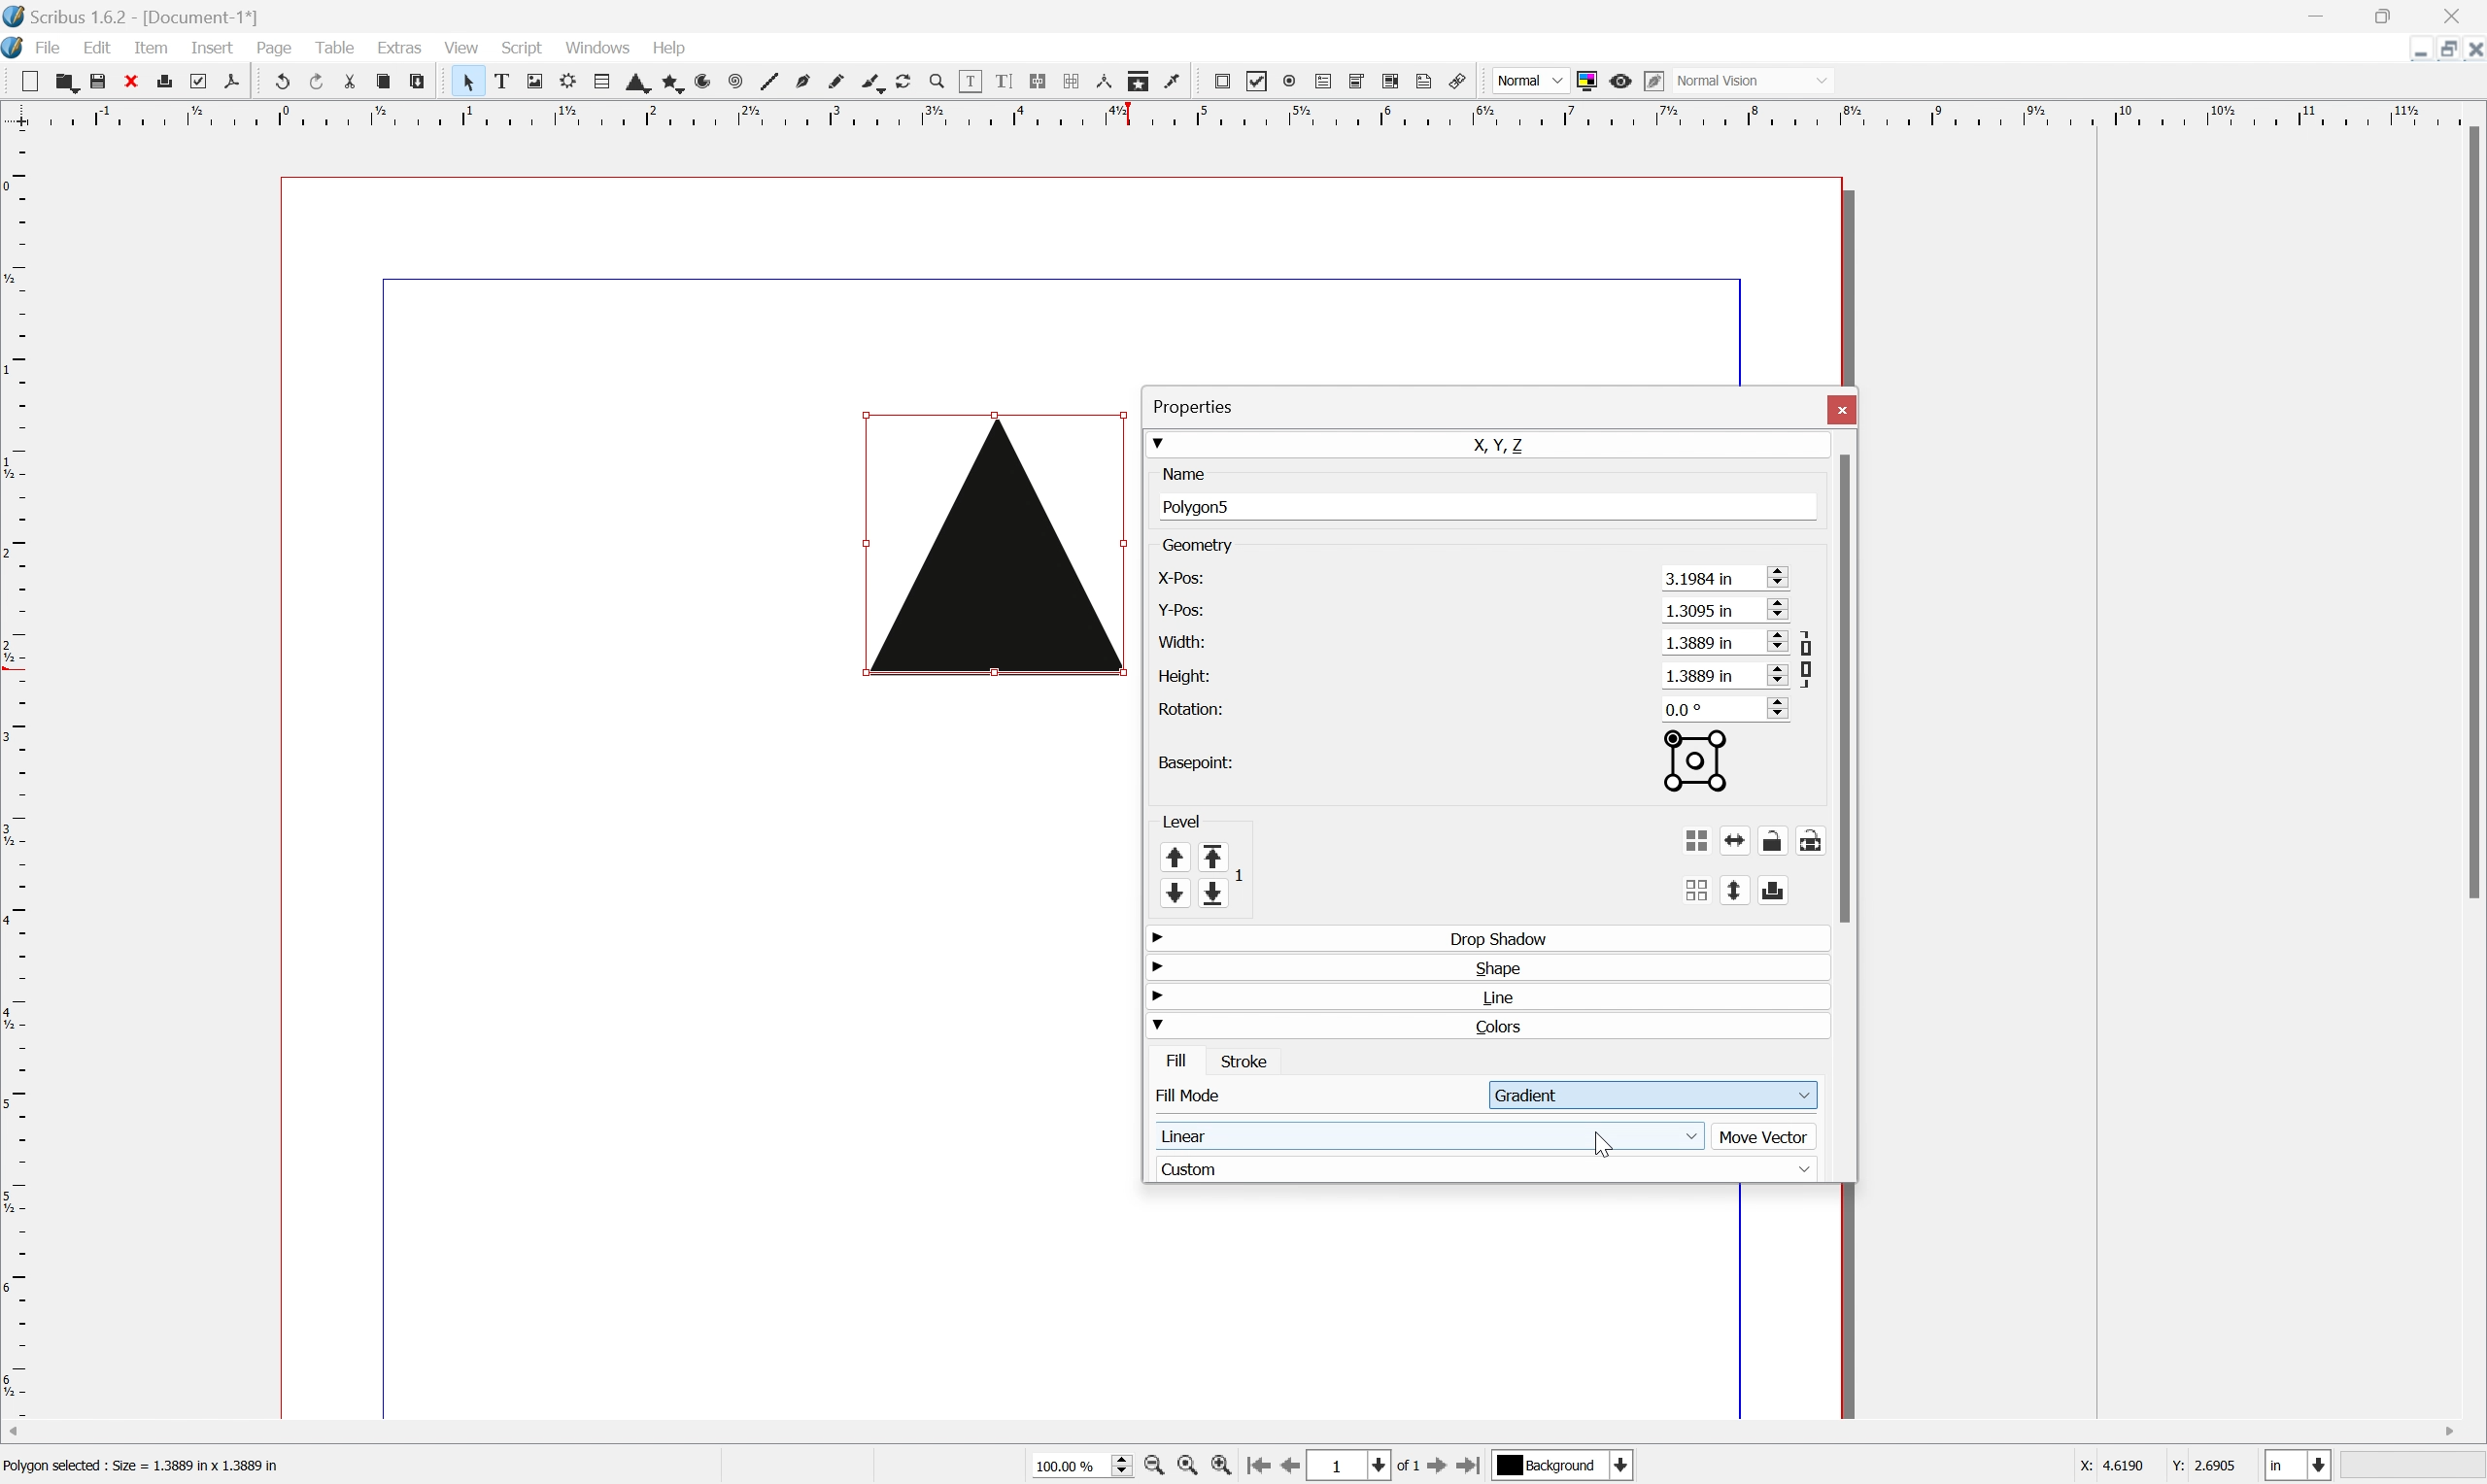 The image size is (2487, 1484). I want to click on Width:, so click(1180, 640).